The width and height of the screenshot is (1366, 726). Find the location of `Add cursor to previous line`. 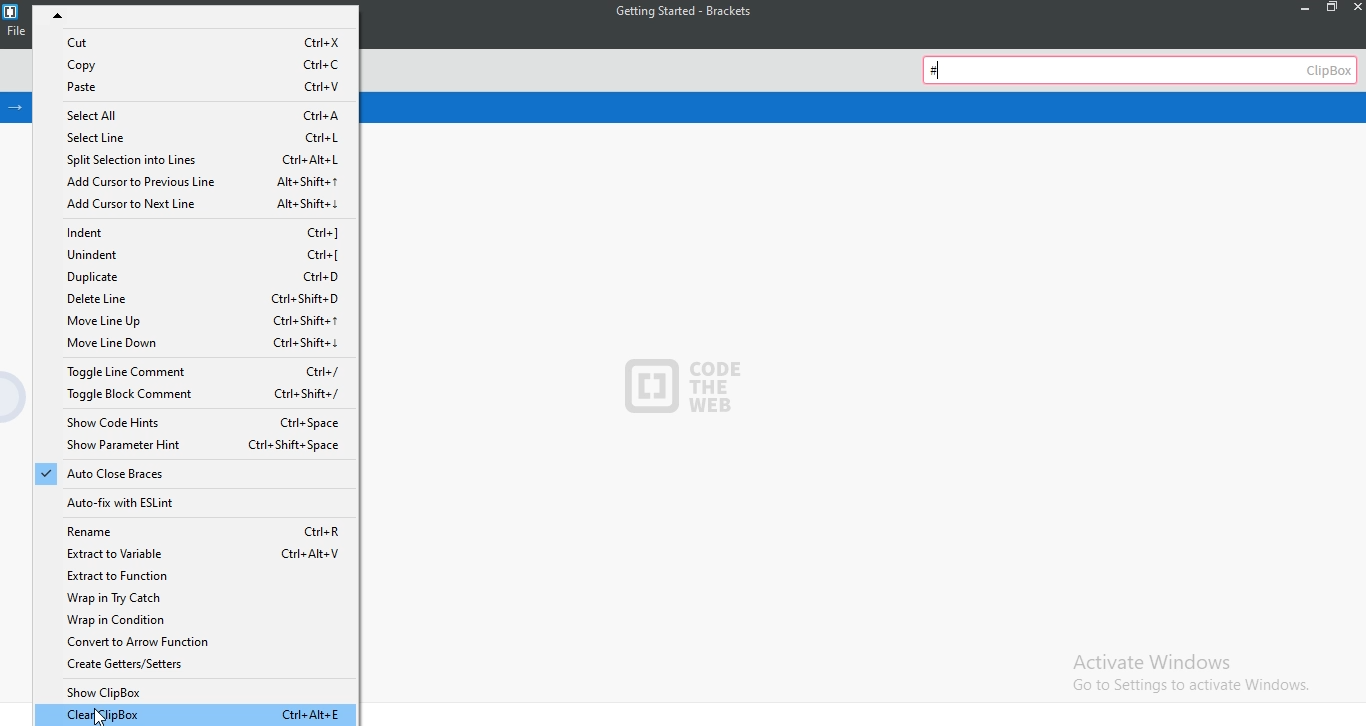

Add cursor to previous line is located at coordinates (197, 182).